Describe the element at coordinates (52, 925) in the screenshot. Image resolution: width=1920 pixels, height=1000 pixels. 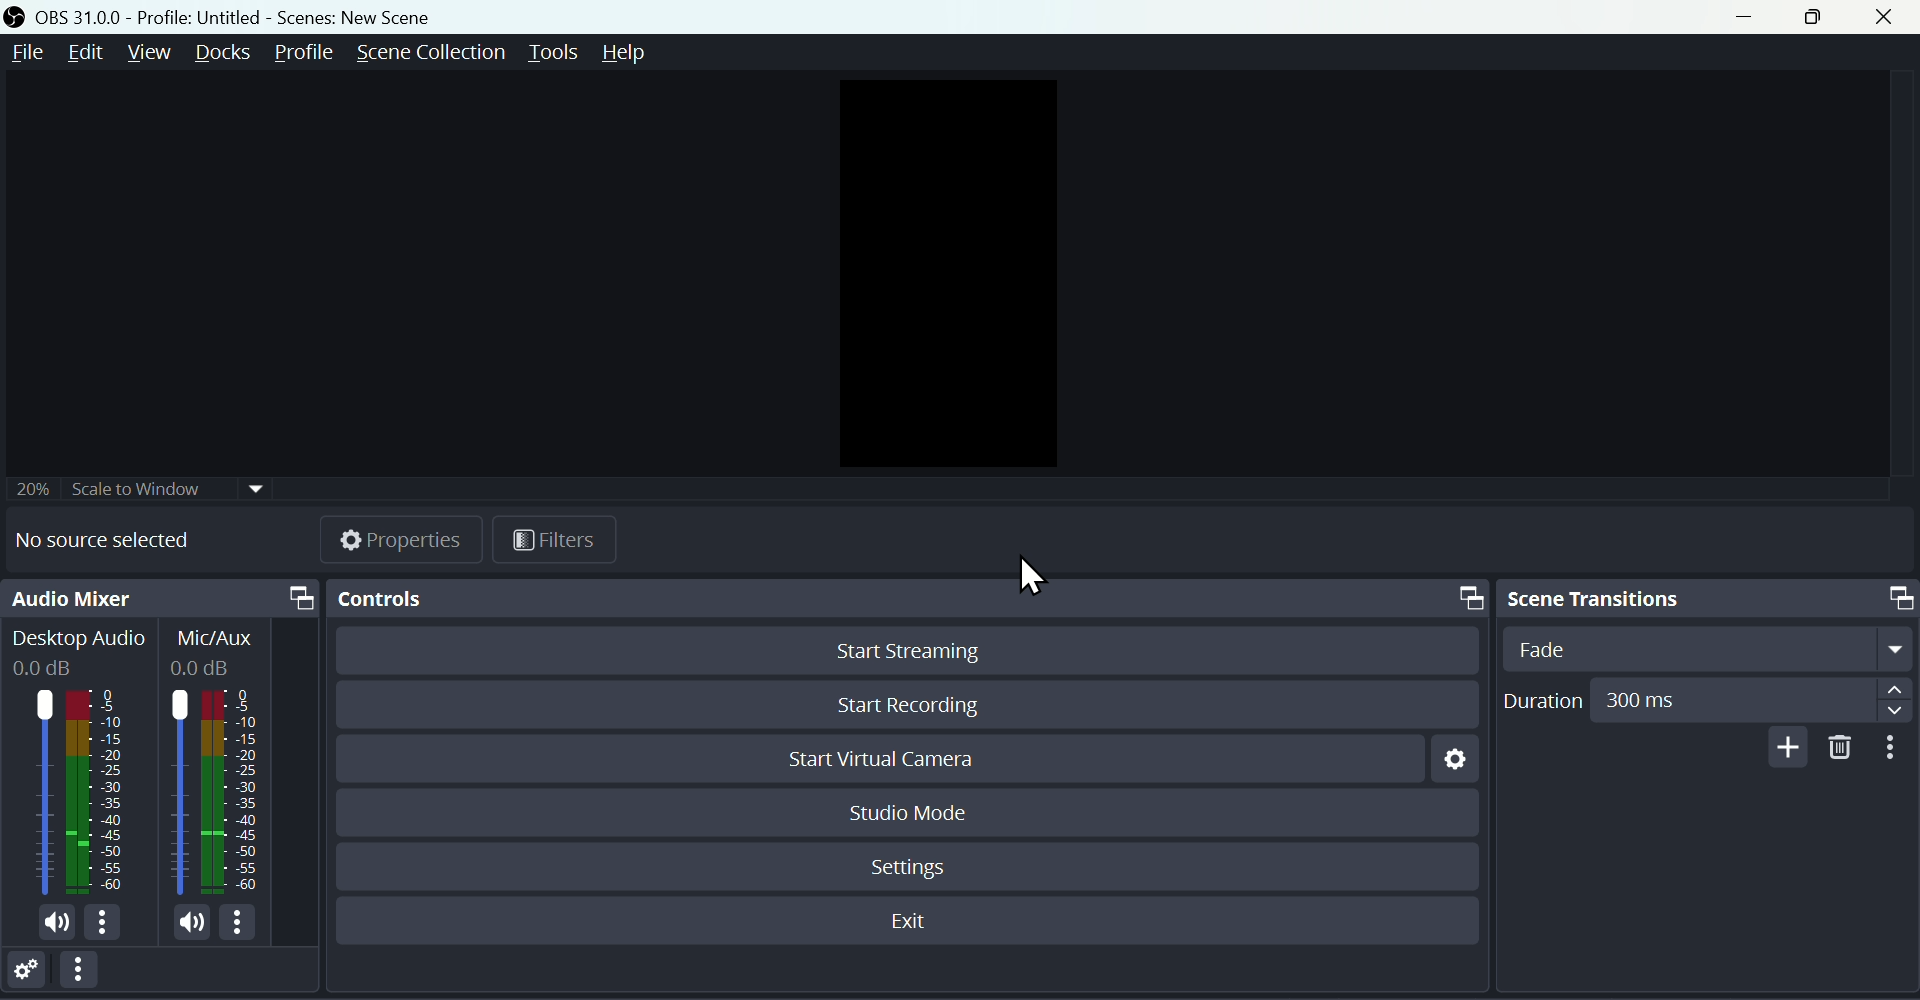
I see `volume` at that location.